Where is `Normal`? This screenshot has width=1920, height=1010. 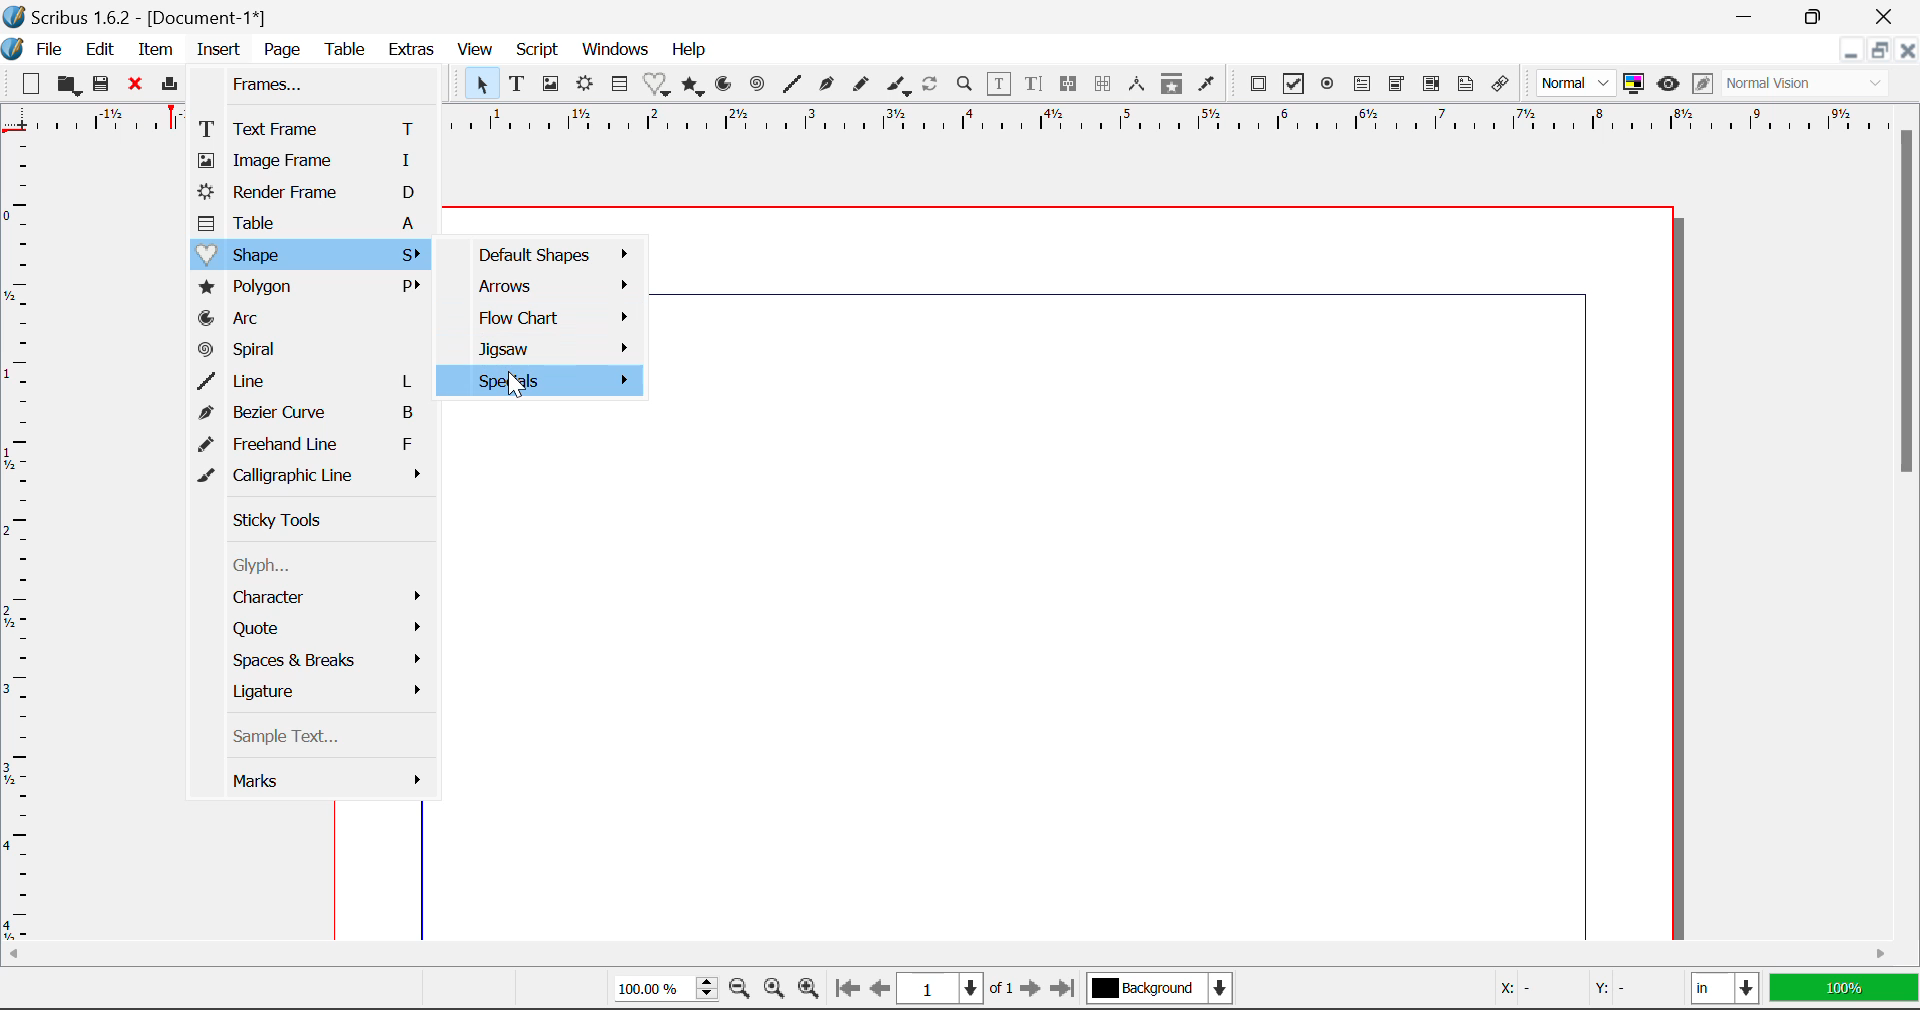 Normal is located at coordinates (1578, 82).